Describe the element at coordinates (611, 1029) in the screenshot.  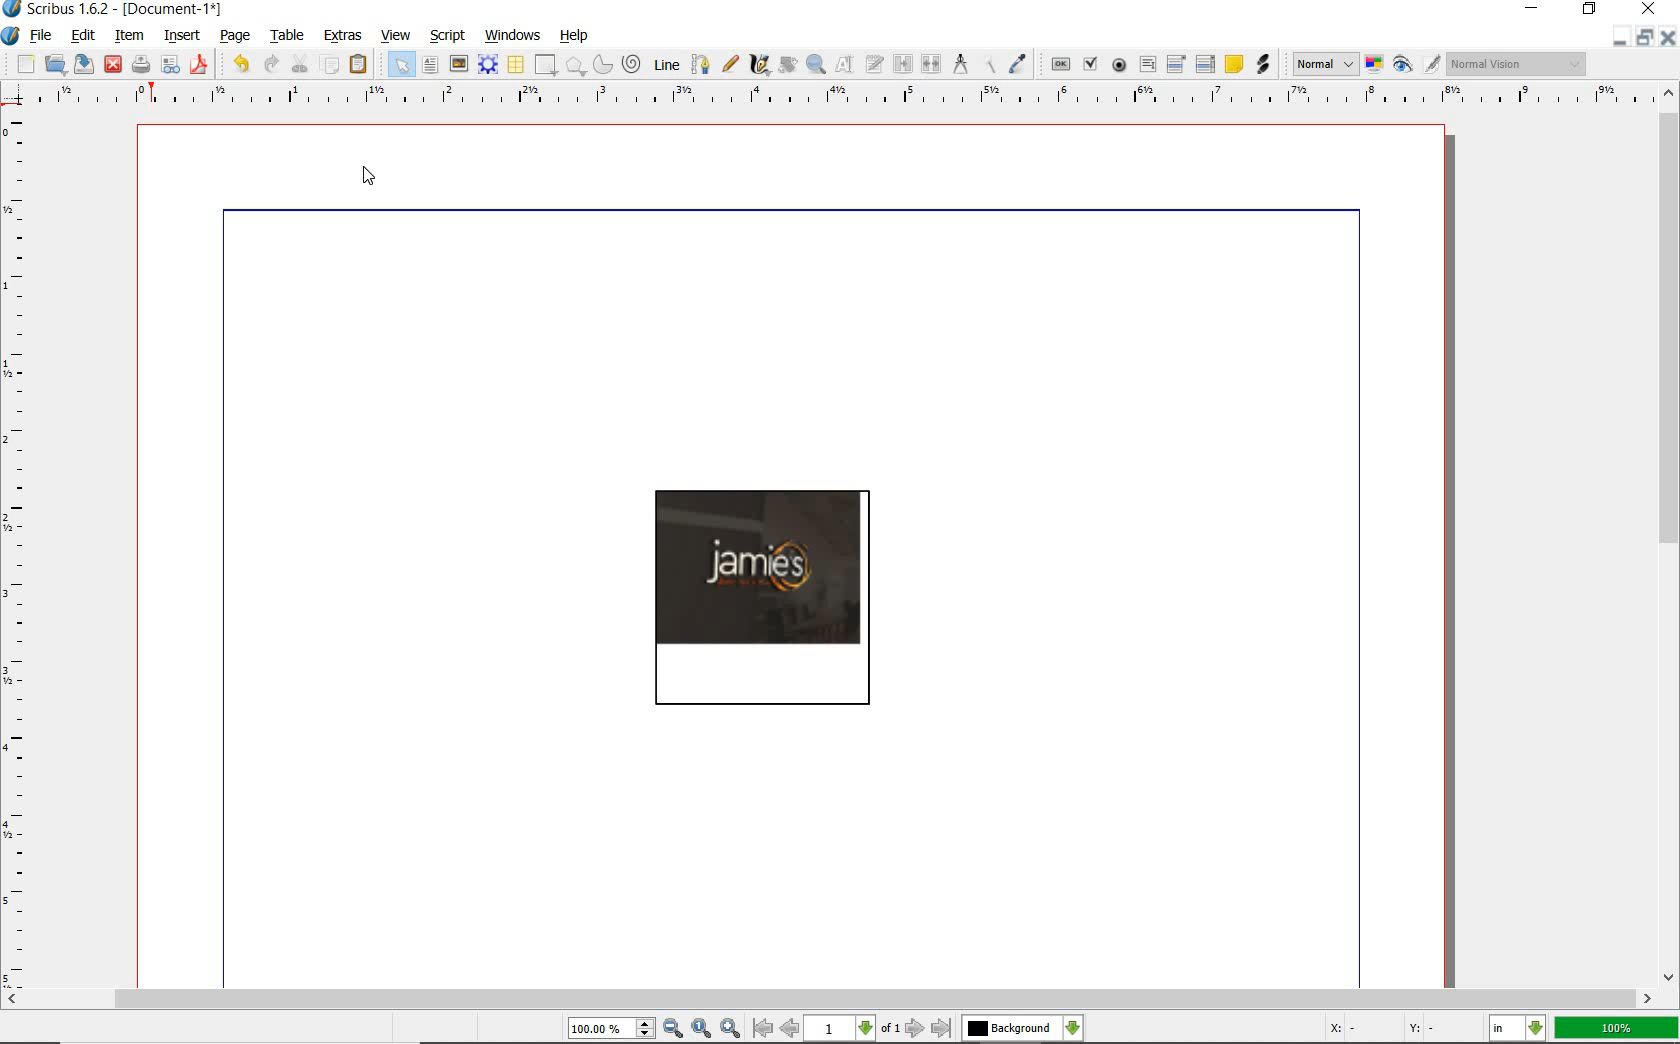
I see `Zoom 100.00%` at that location.